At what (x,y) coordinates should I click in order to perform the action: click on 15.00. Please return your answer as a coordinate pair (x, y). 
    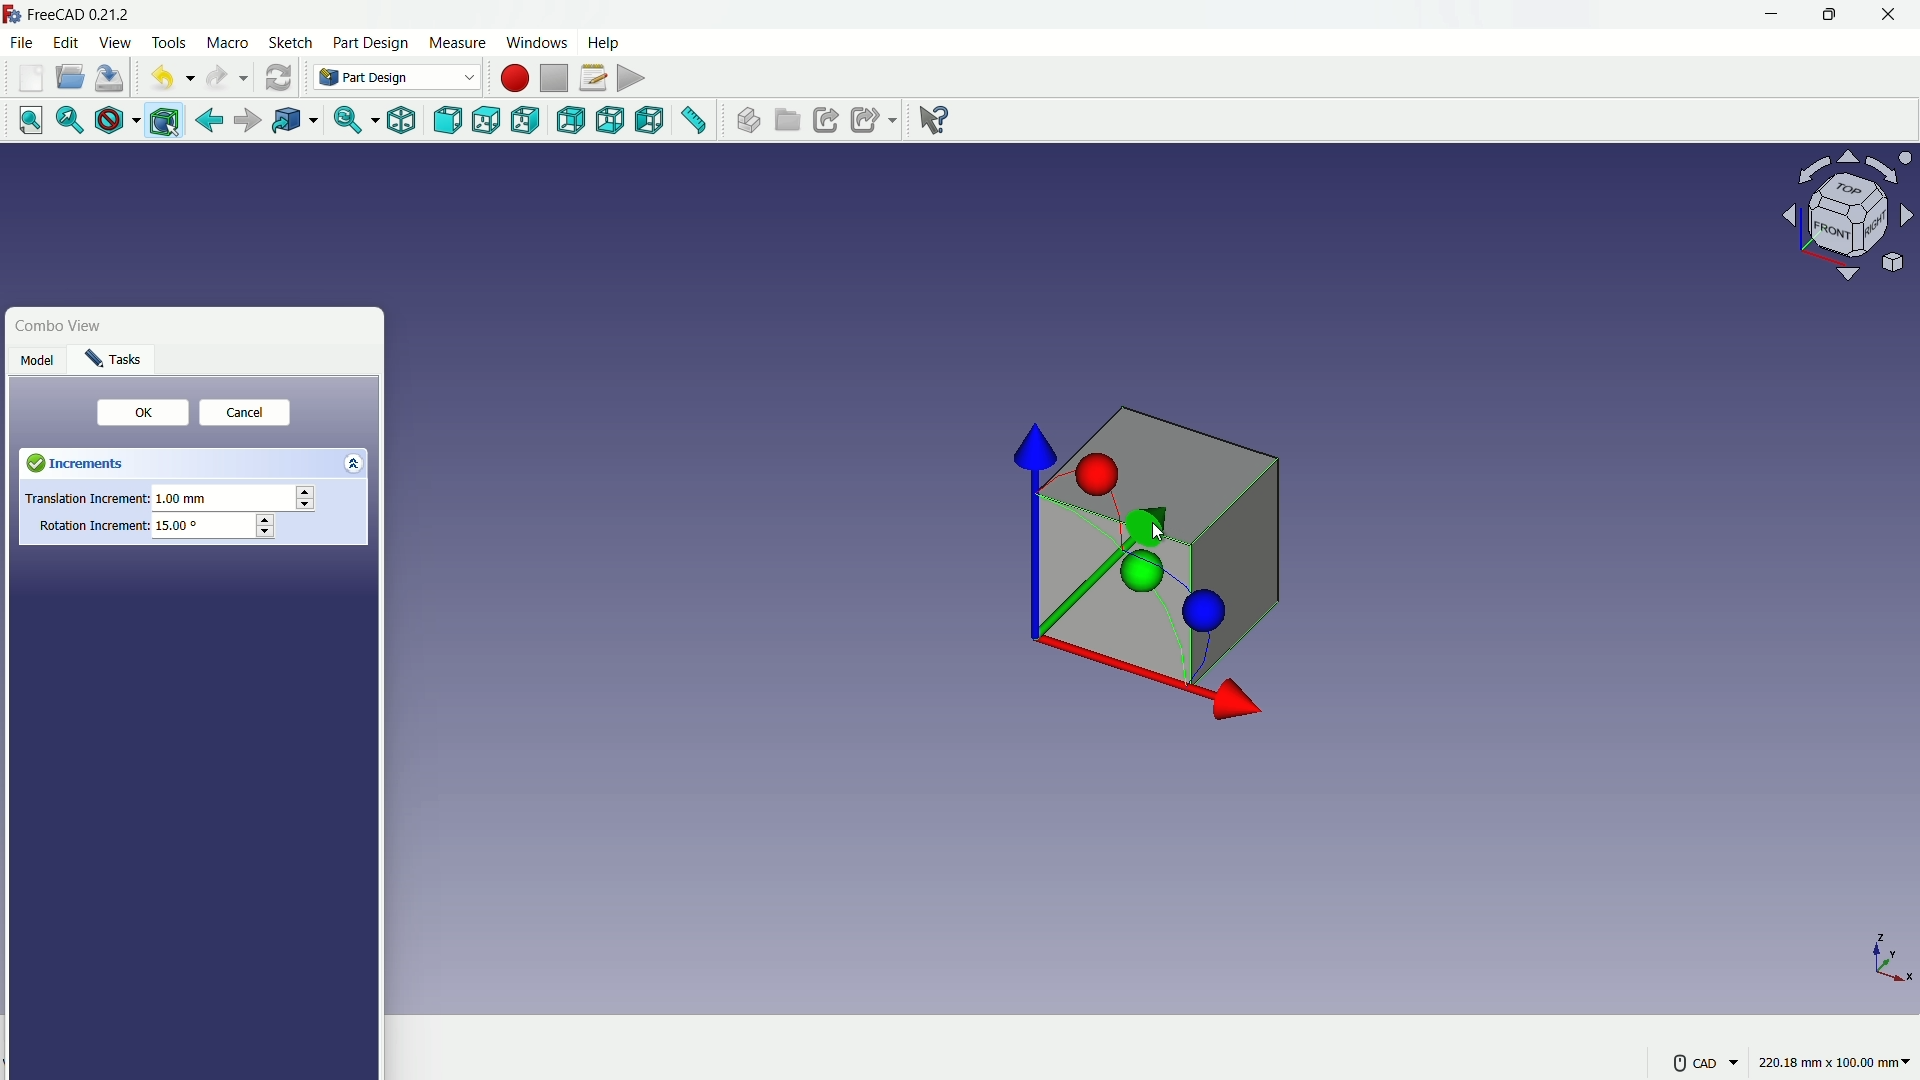
    Looking at the image, I should click on (178, 525).